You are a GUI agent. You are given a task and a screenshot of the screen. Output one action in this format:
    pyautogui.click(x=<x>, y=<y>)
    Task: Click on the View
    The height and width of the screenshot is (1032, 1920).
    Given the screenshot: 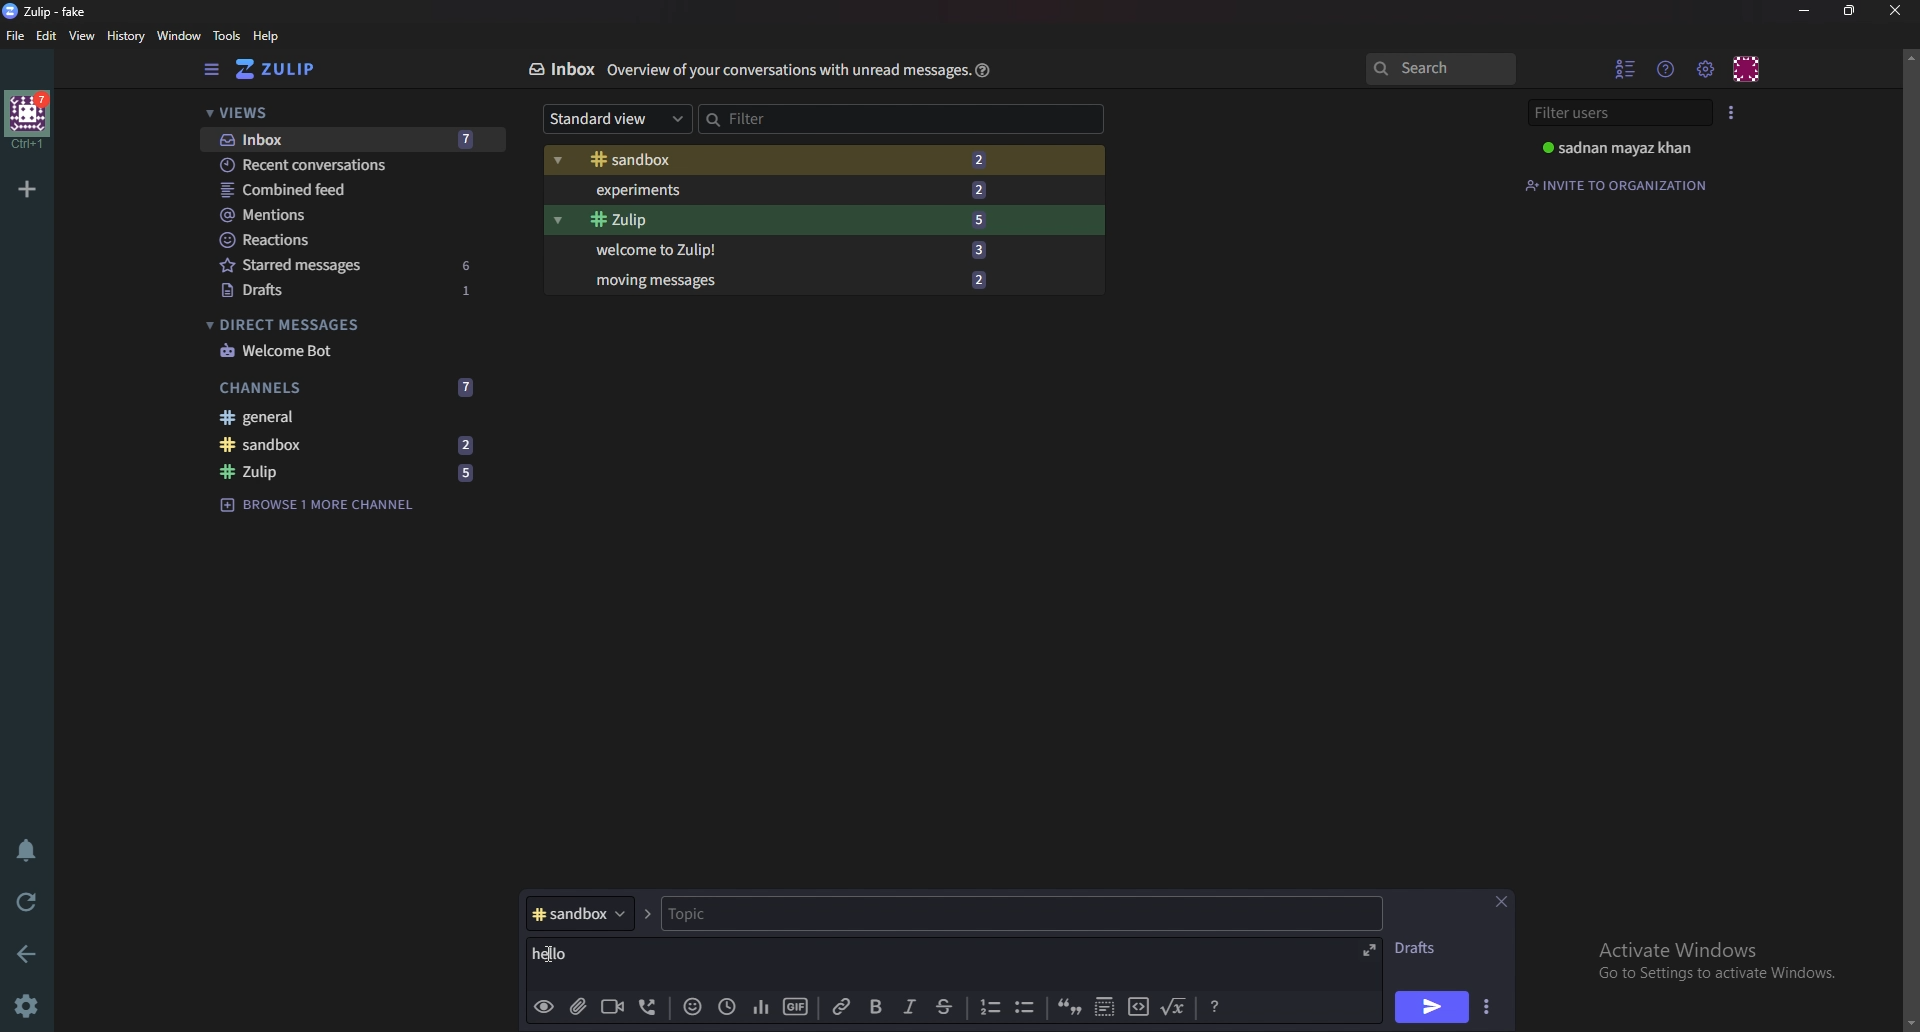 What is the action you would take?
    pyautogui.click(x=82, y=37)
    